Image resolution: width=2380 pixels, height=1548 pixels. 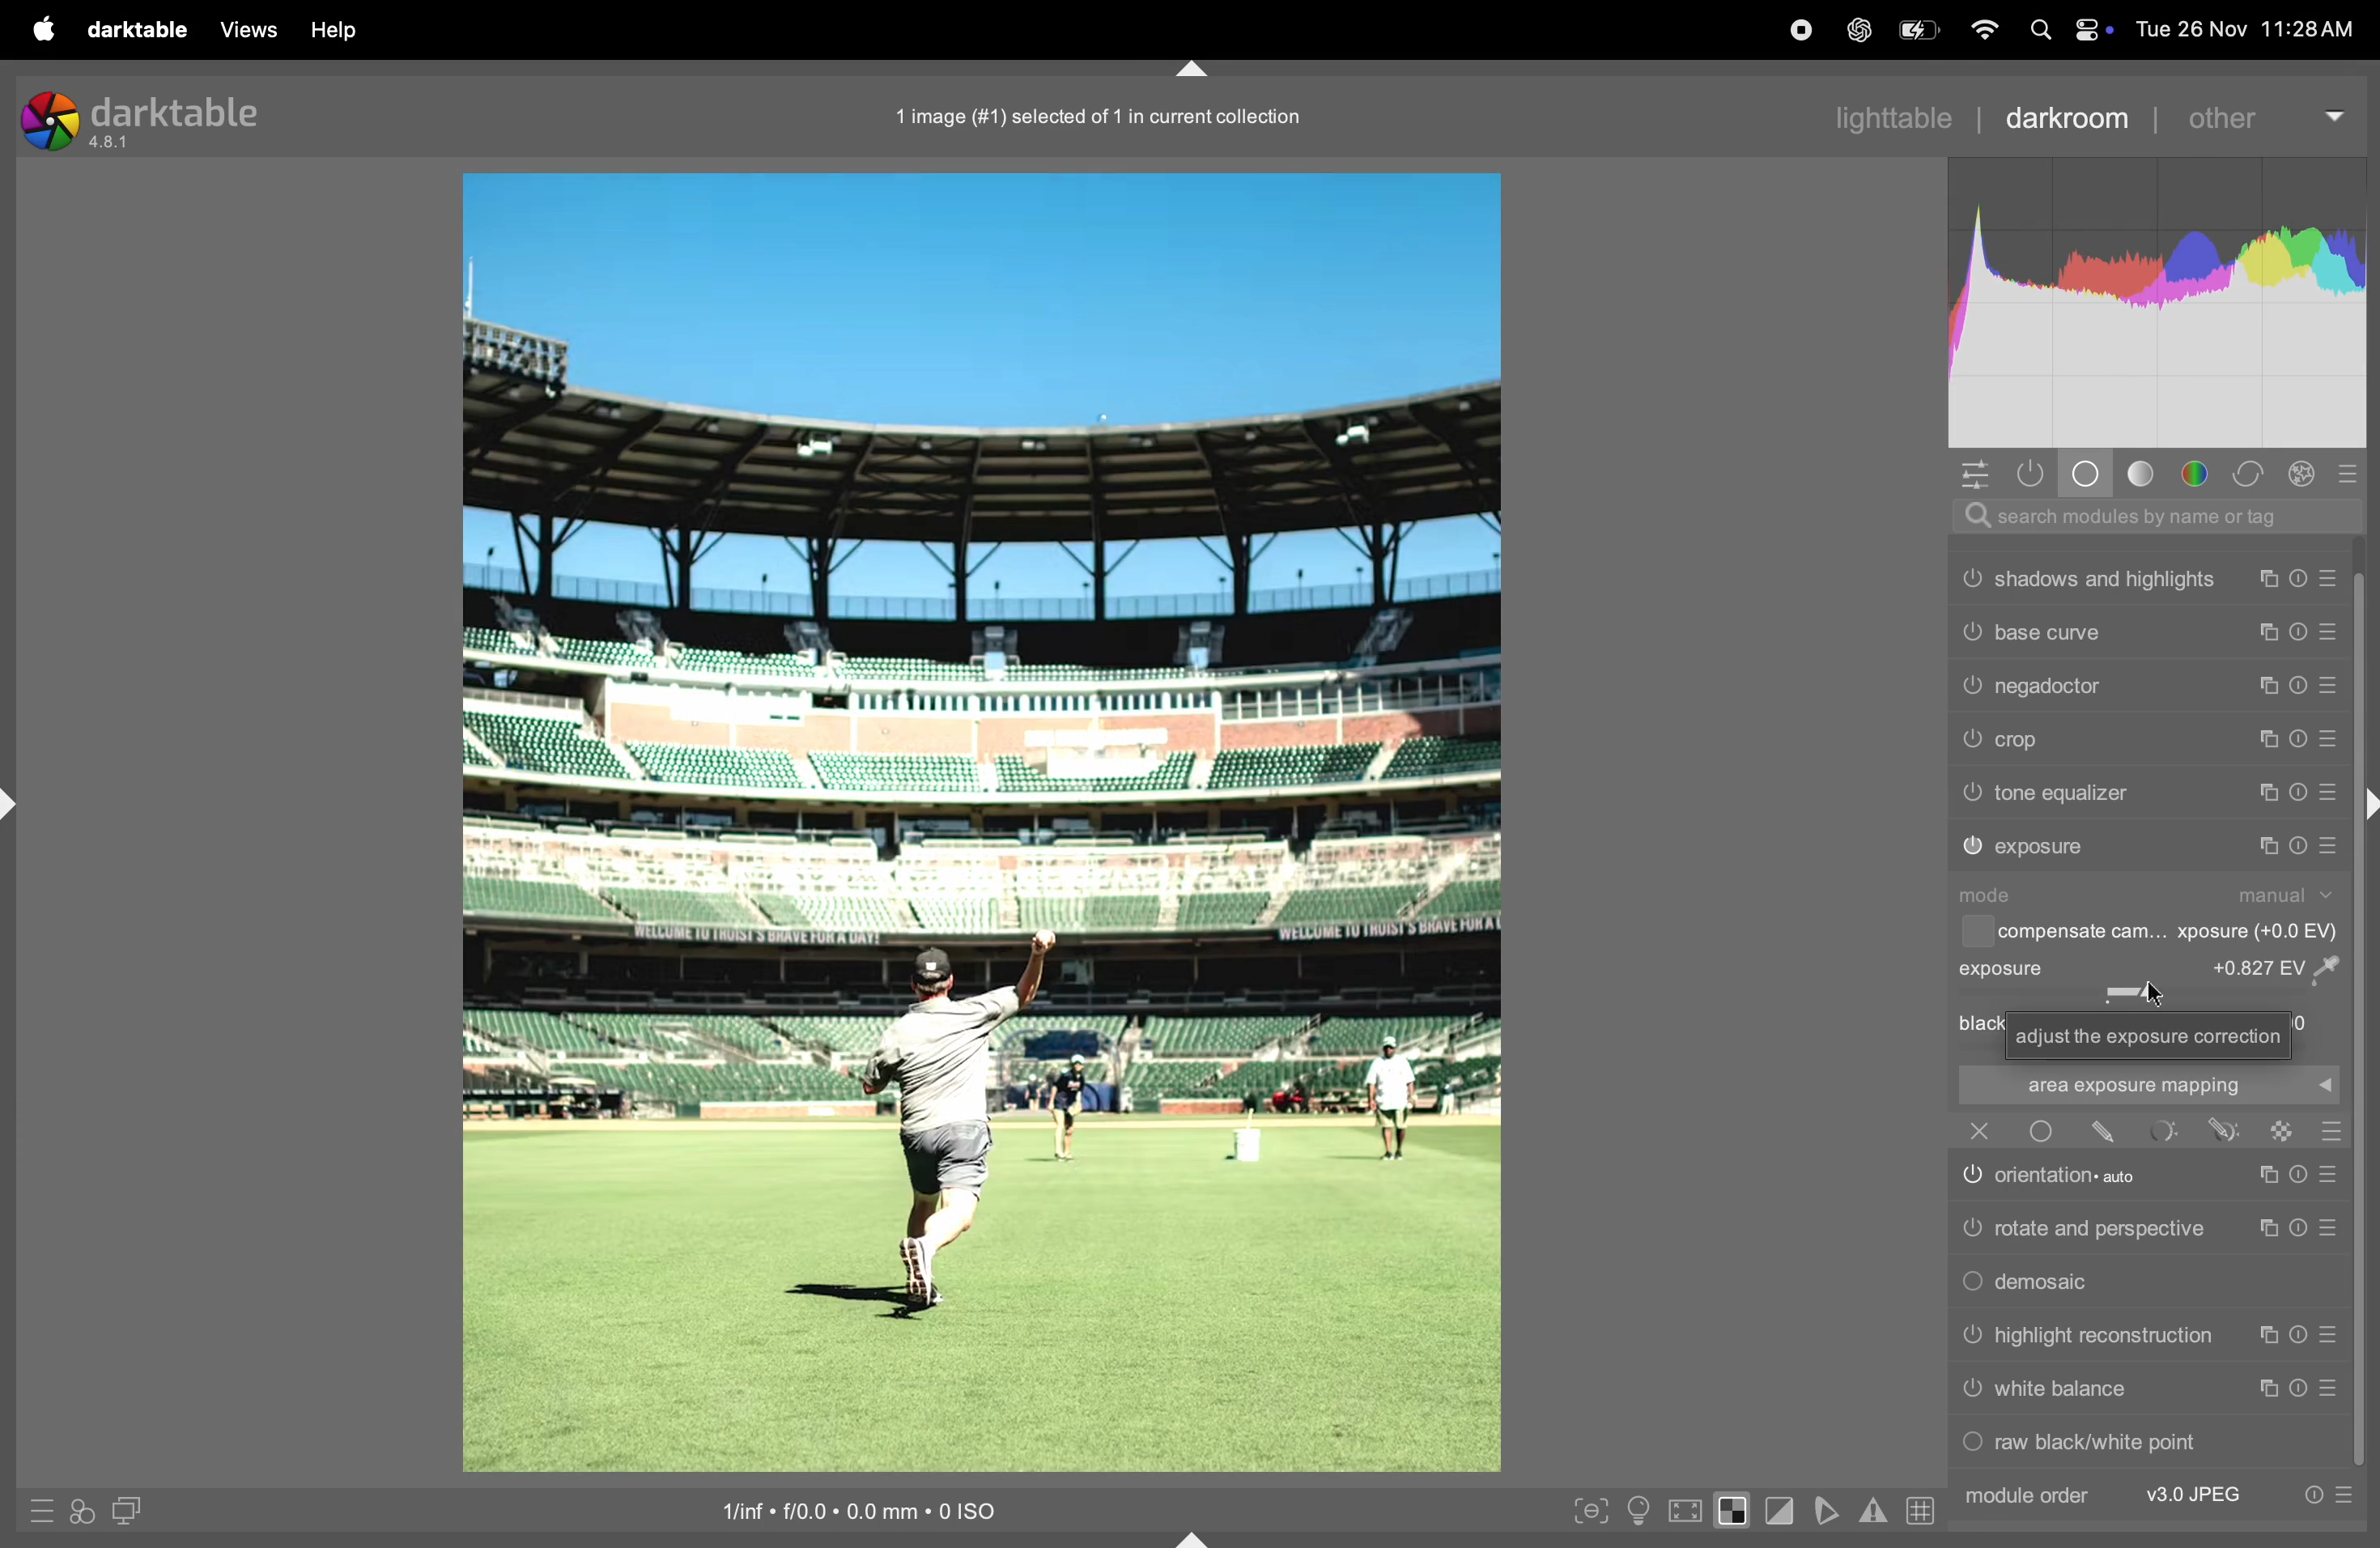 I want to click on exposure, so click(x=2044, y=847).